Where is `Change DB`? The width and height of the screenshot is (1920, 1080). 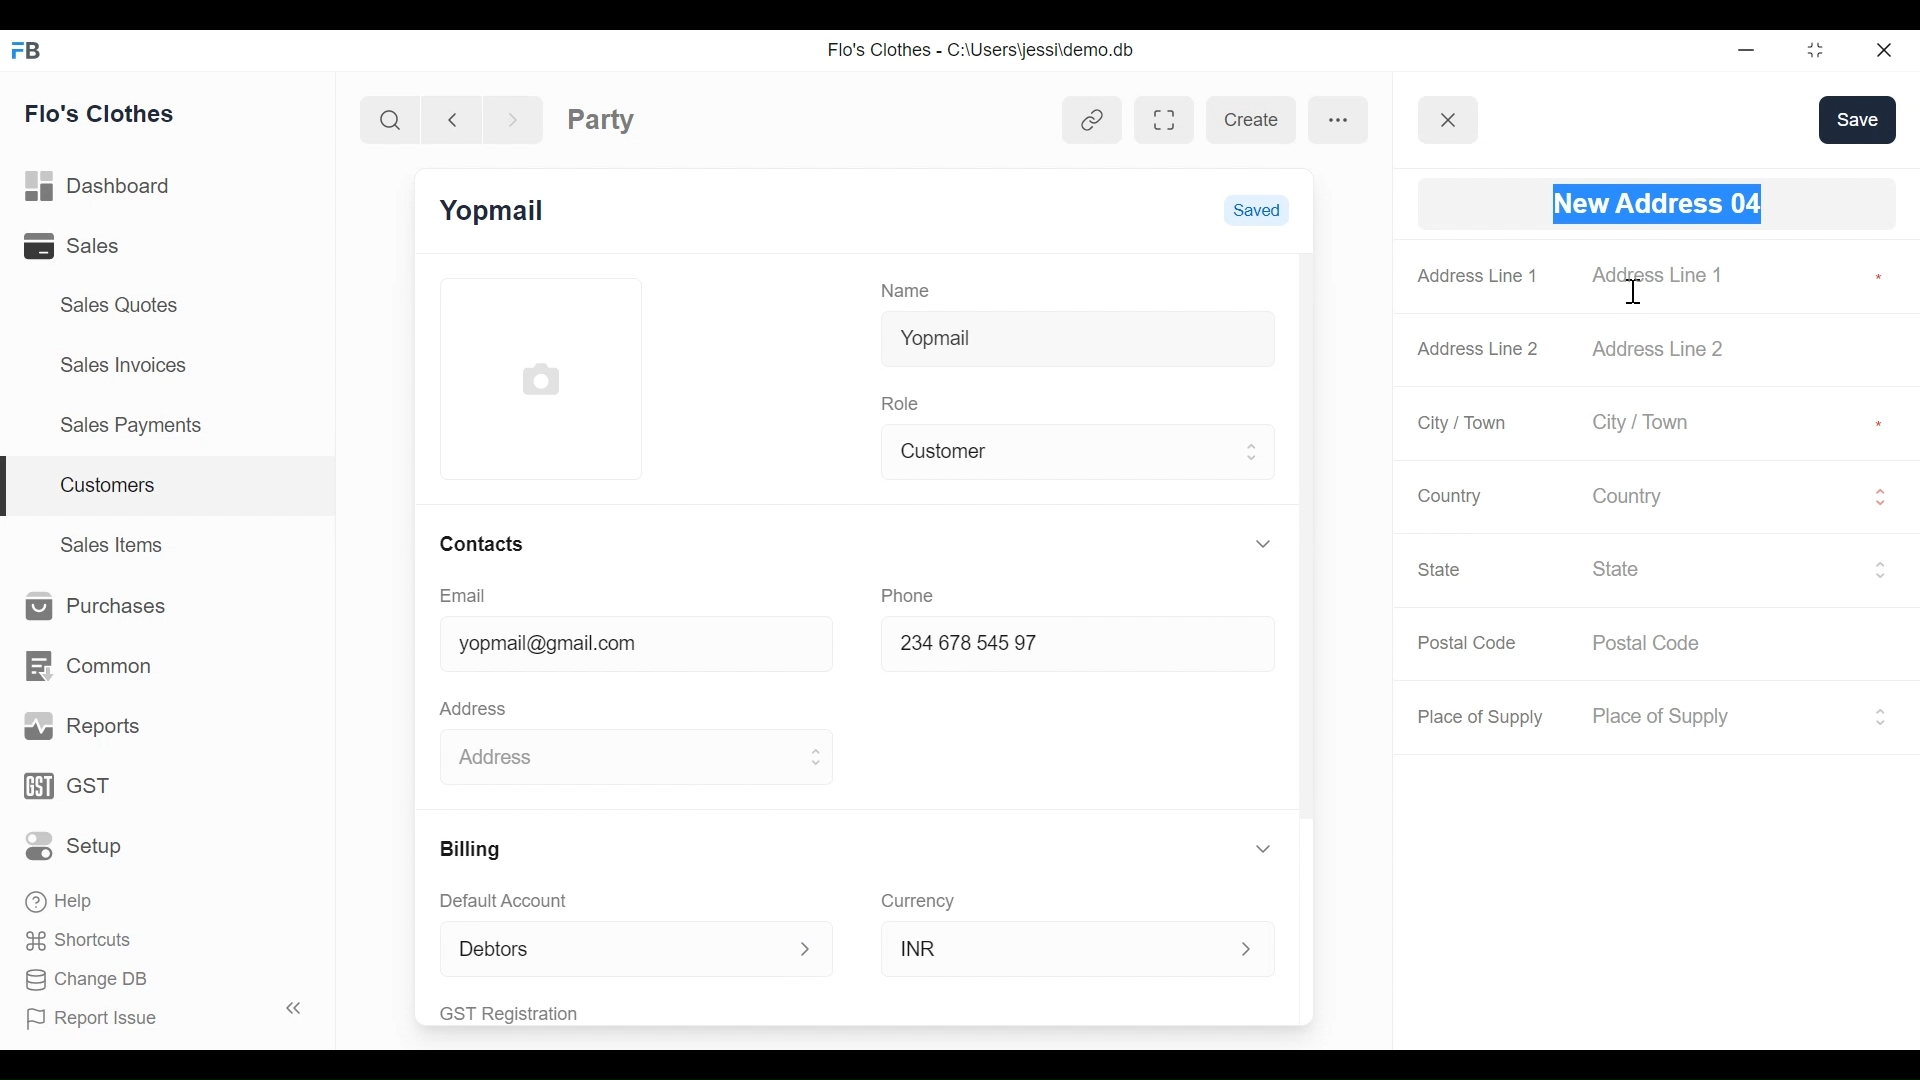 Change DB is located at coordinates (88, 982).